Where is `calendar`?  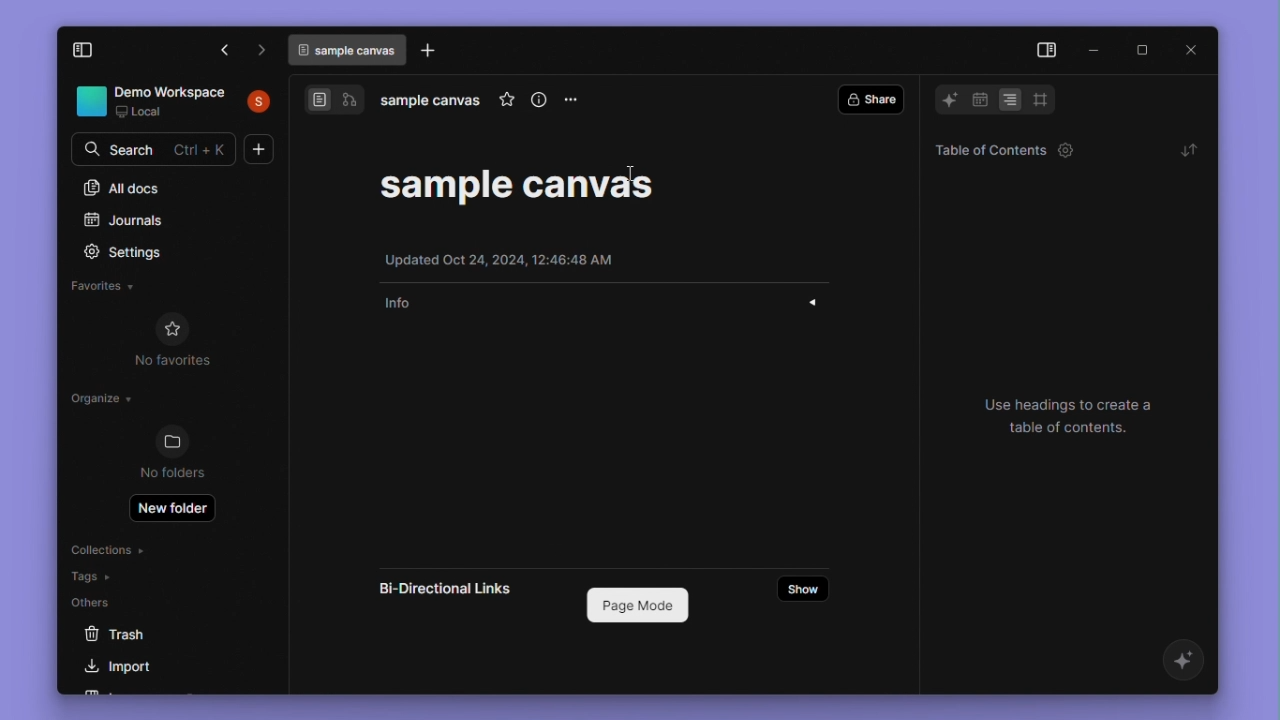 calendar is located at coordinates (979, 102).